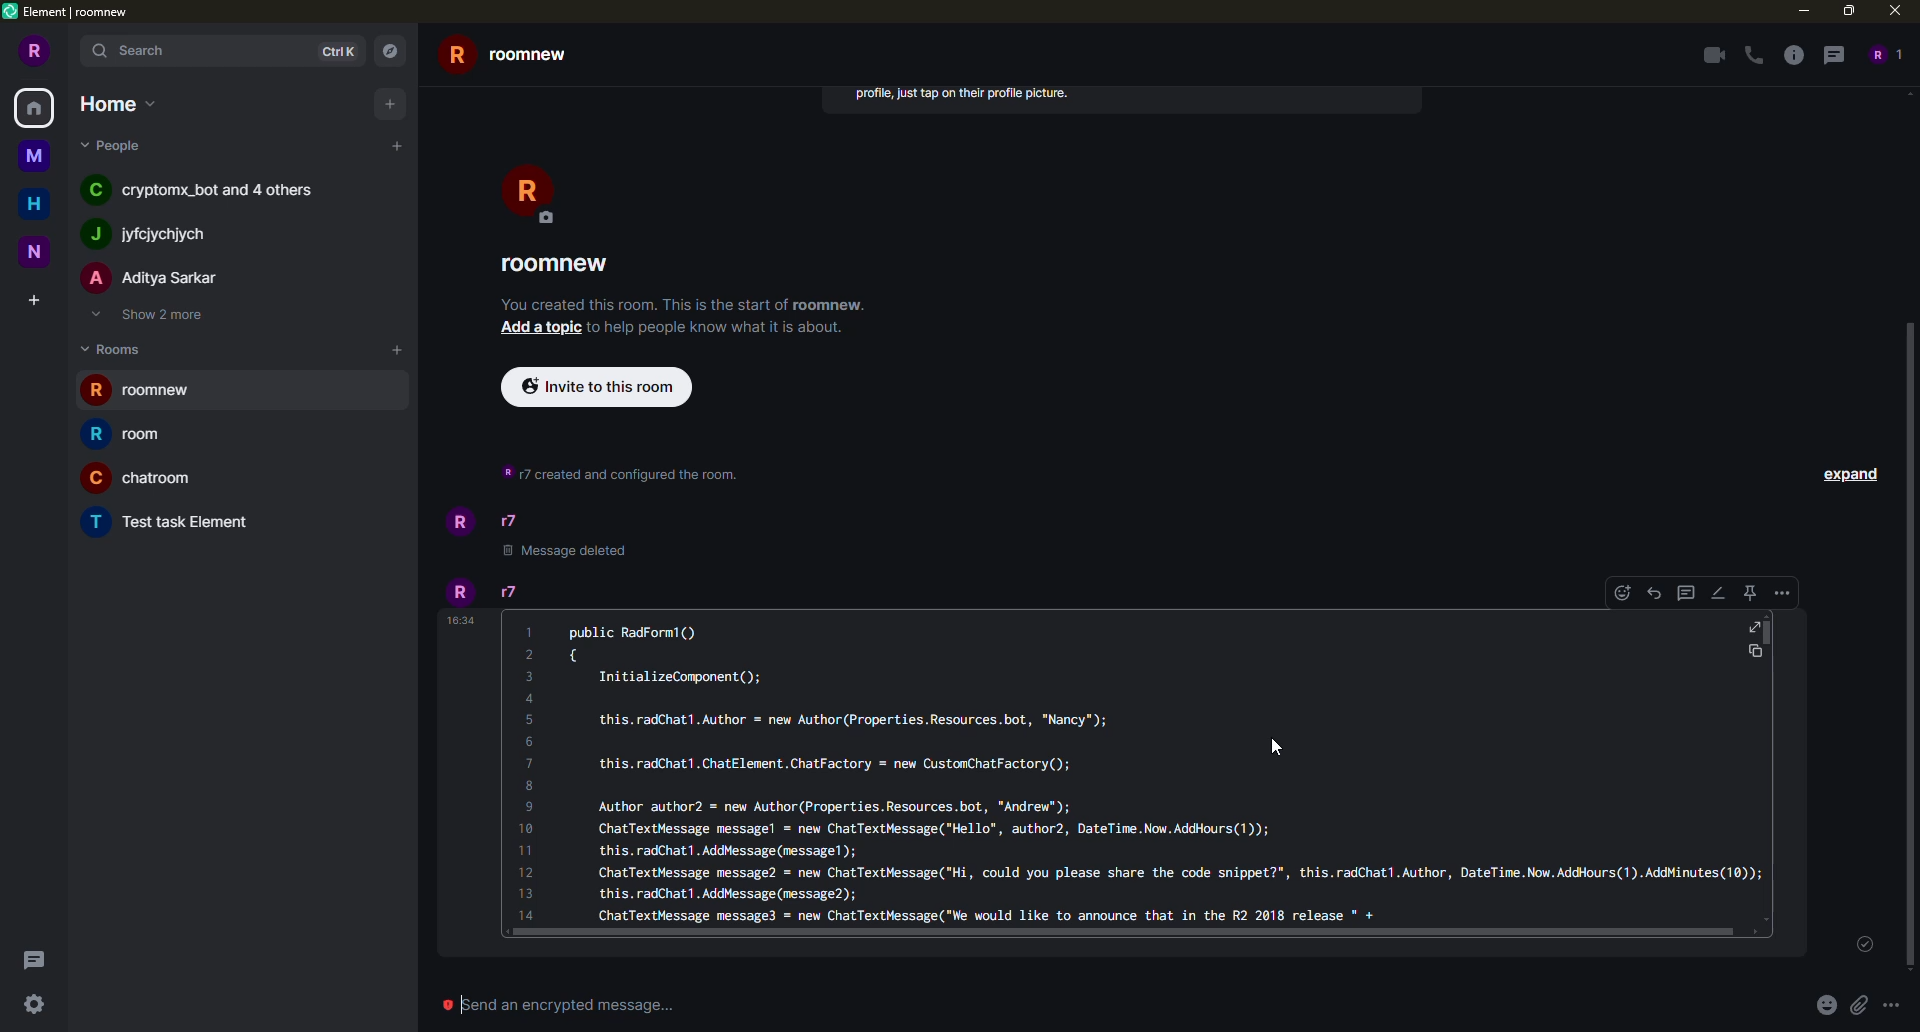  What do you see at coordinates (67, 10) in the screenshot?
I see `element` at bounding box center [67, 10].